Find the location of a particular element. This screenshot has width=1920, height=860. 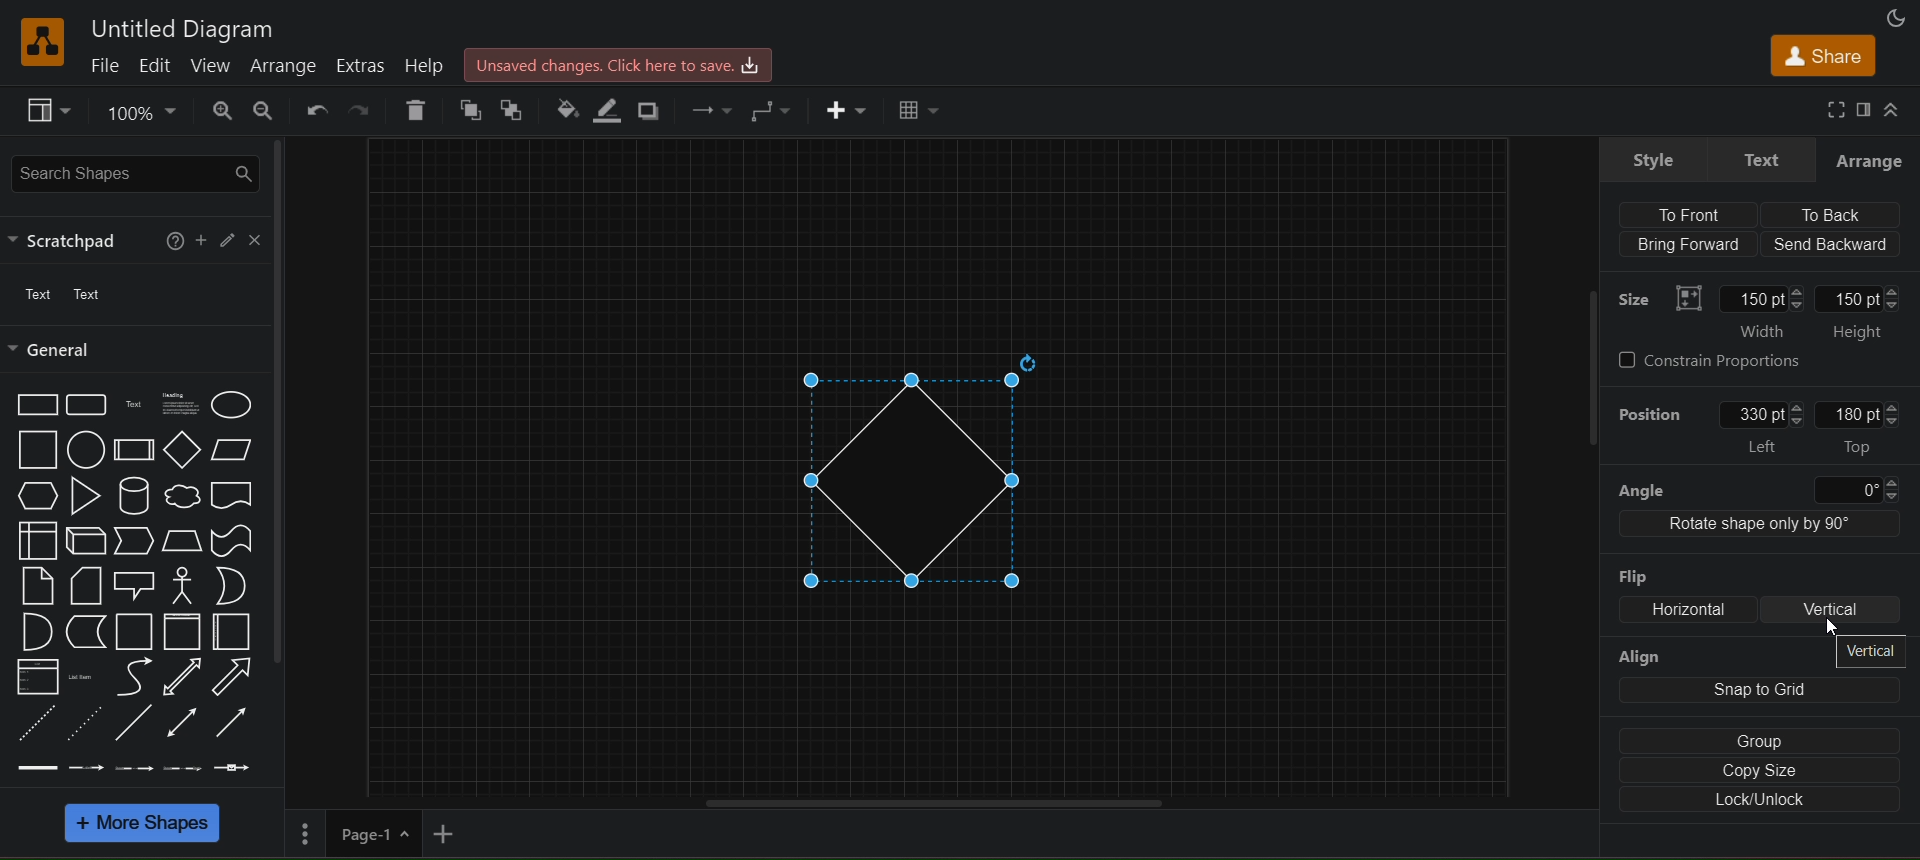

snap to grid is located at coordinates (1755, 688).